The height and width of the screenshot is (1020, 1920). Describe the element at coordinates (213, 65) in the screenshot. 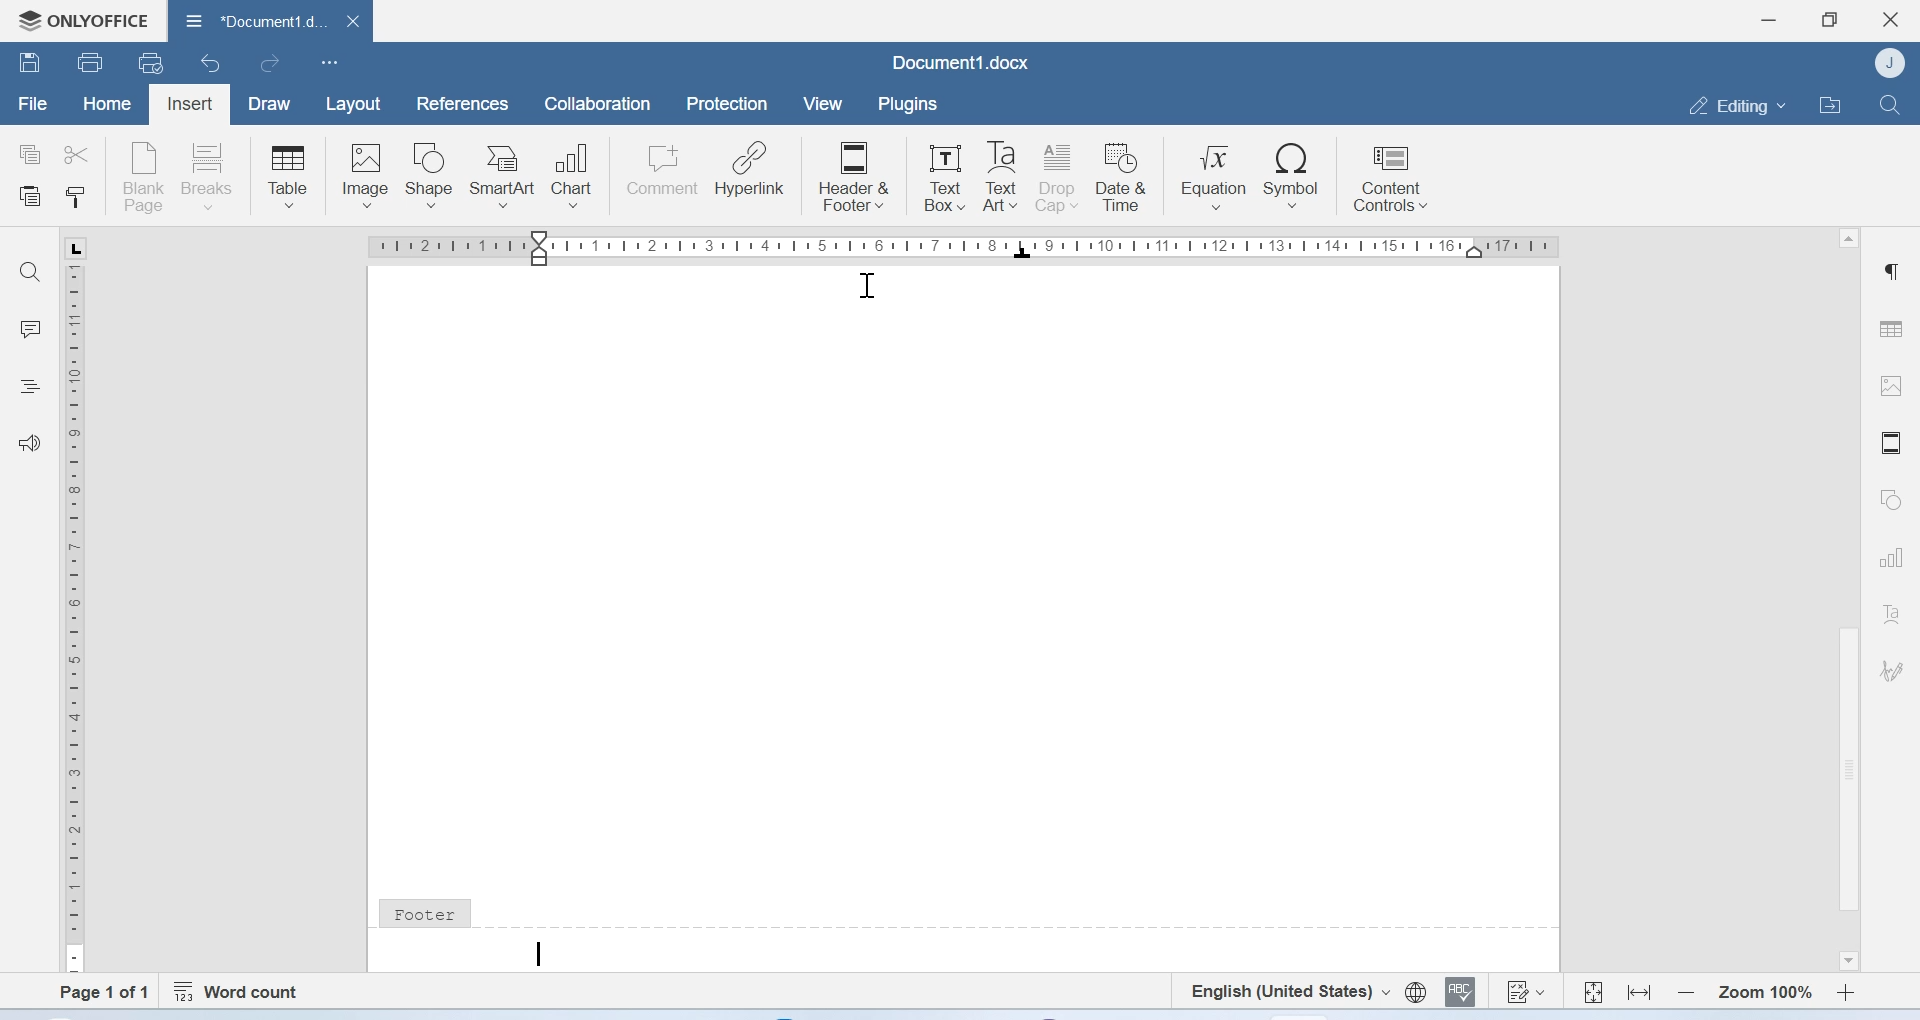

I see `Undo` at that location.